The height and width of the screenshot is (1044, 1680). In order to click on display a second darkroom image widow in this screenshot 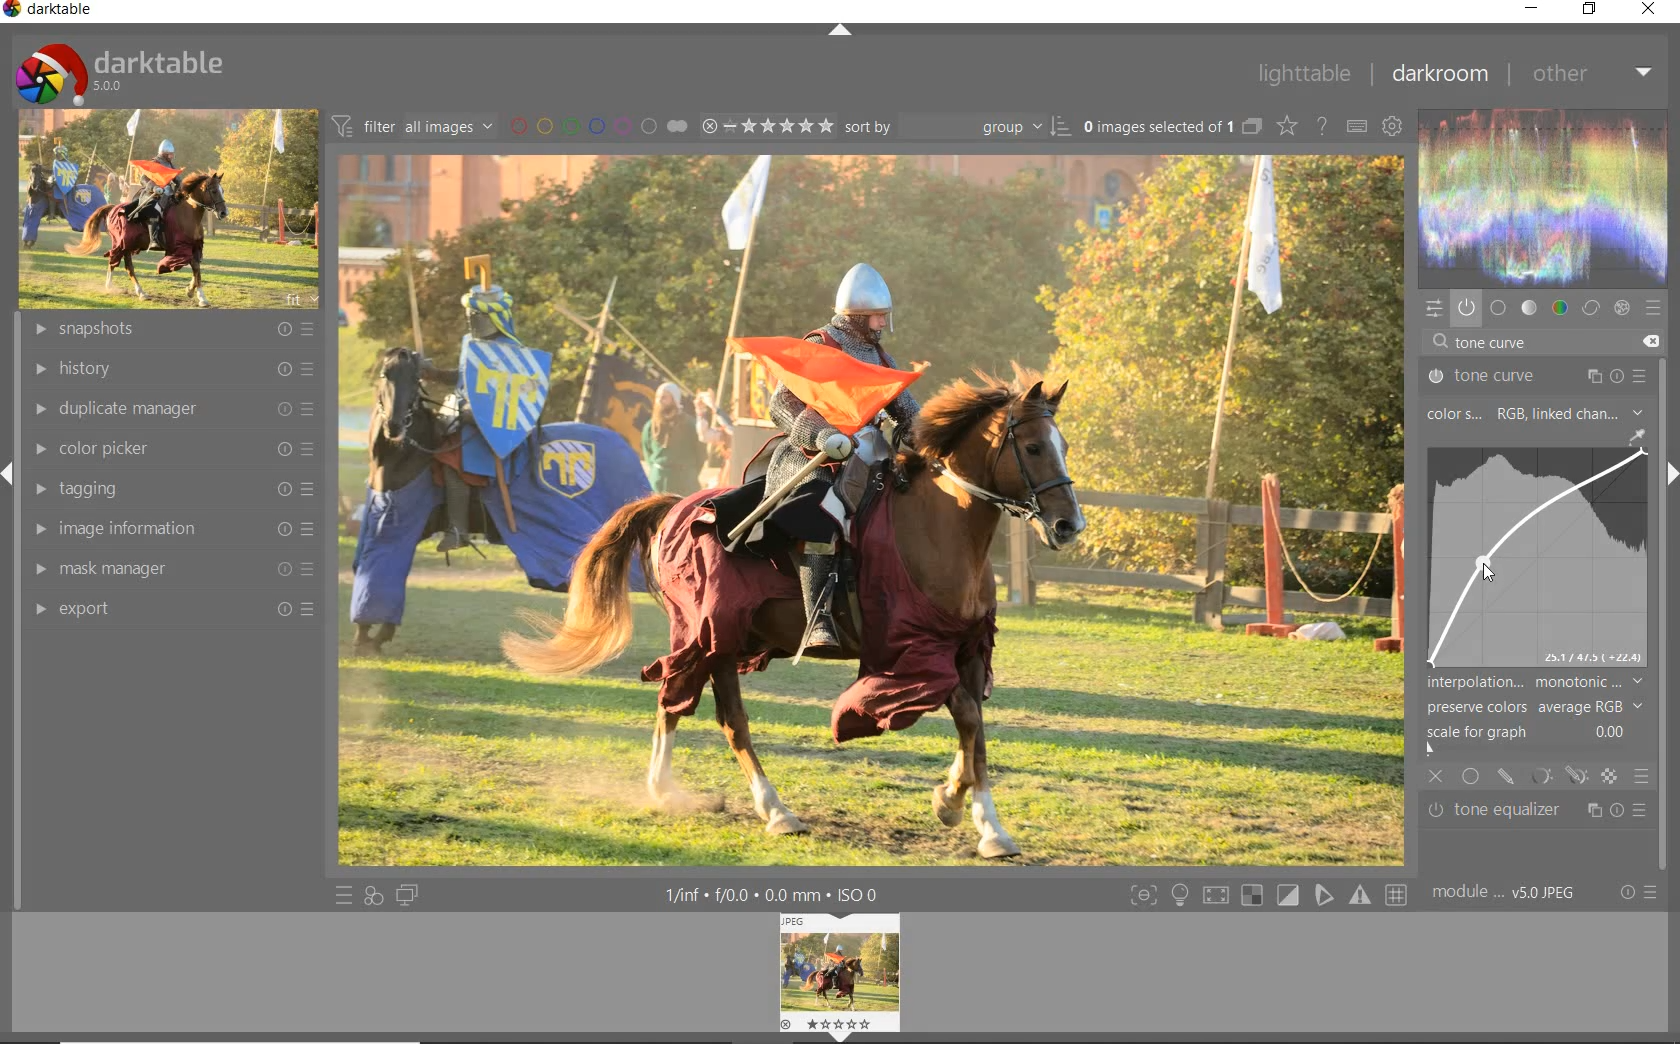, I will do `click(408, 894)`.